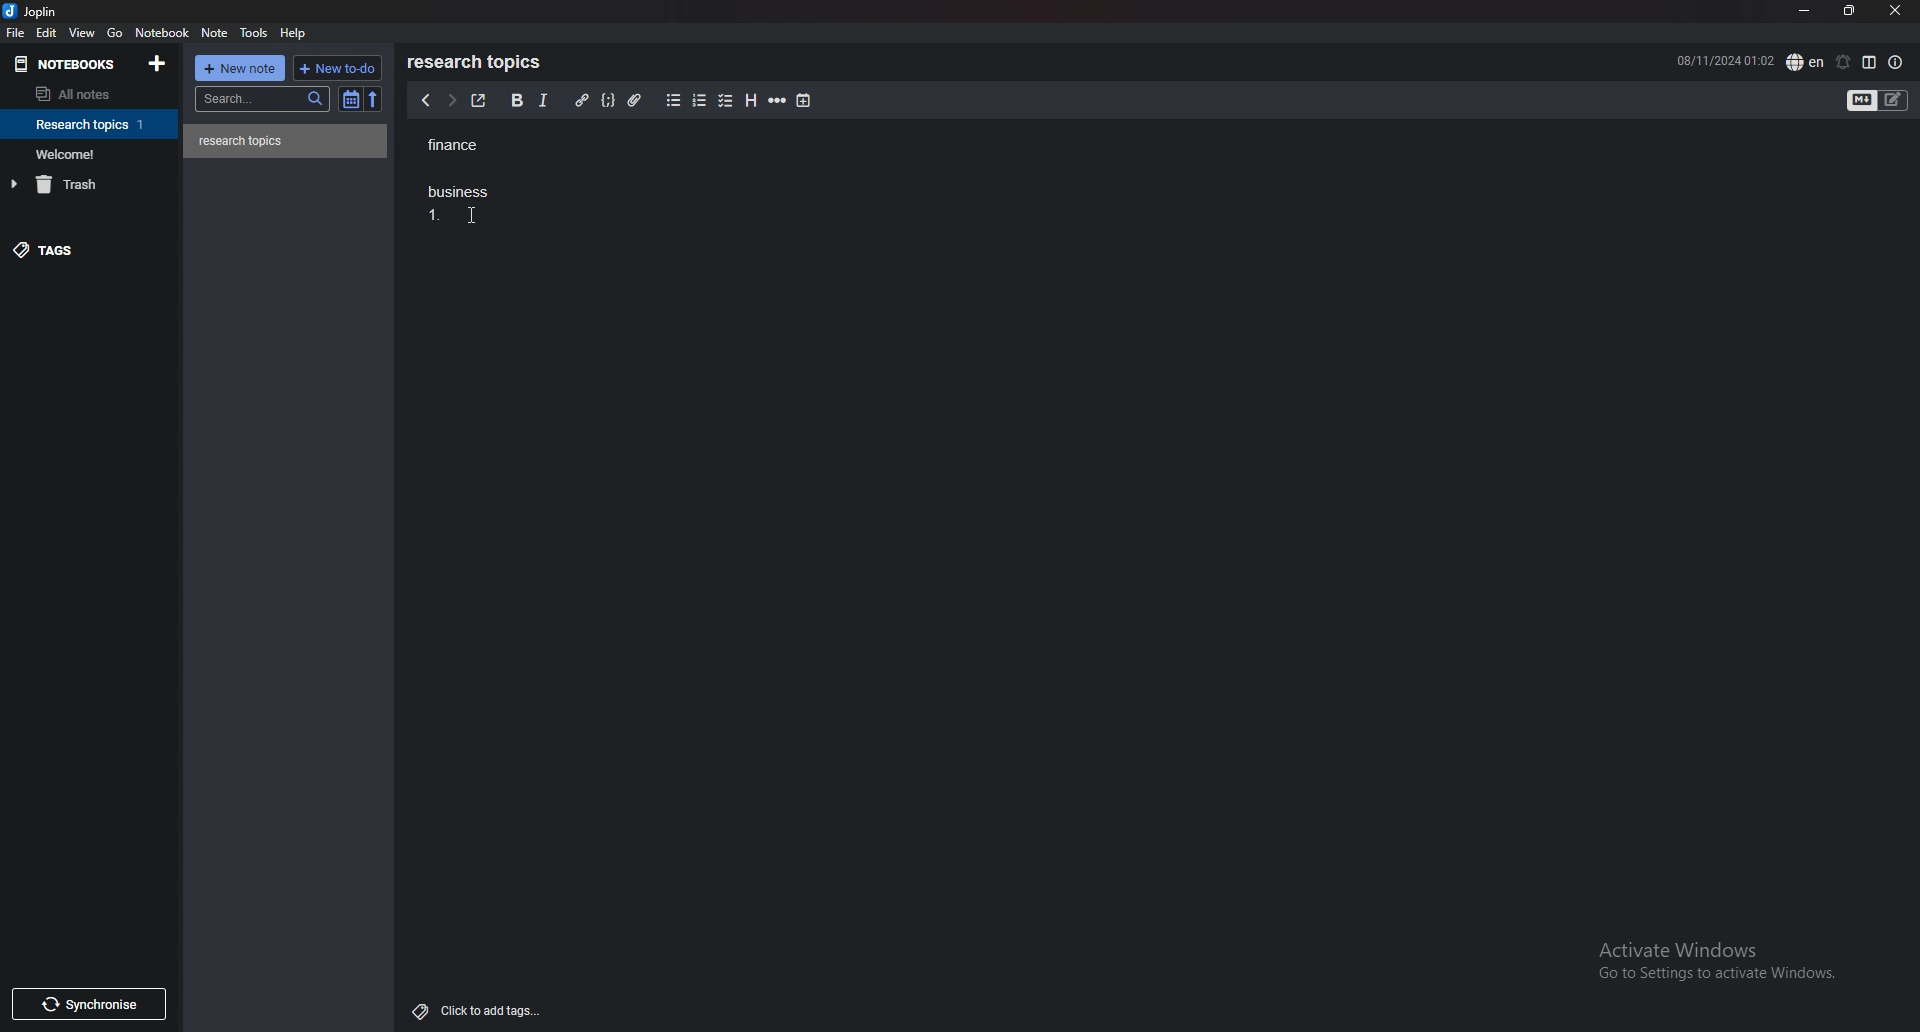 The width and height of the screenshot is (1920, 1032). I want to click on code, so click(609, 99).